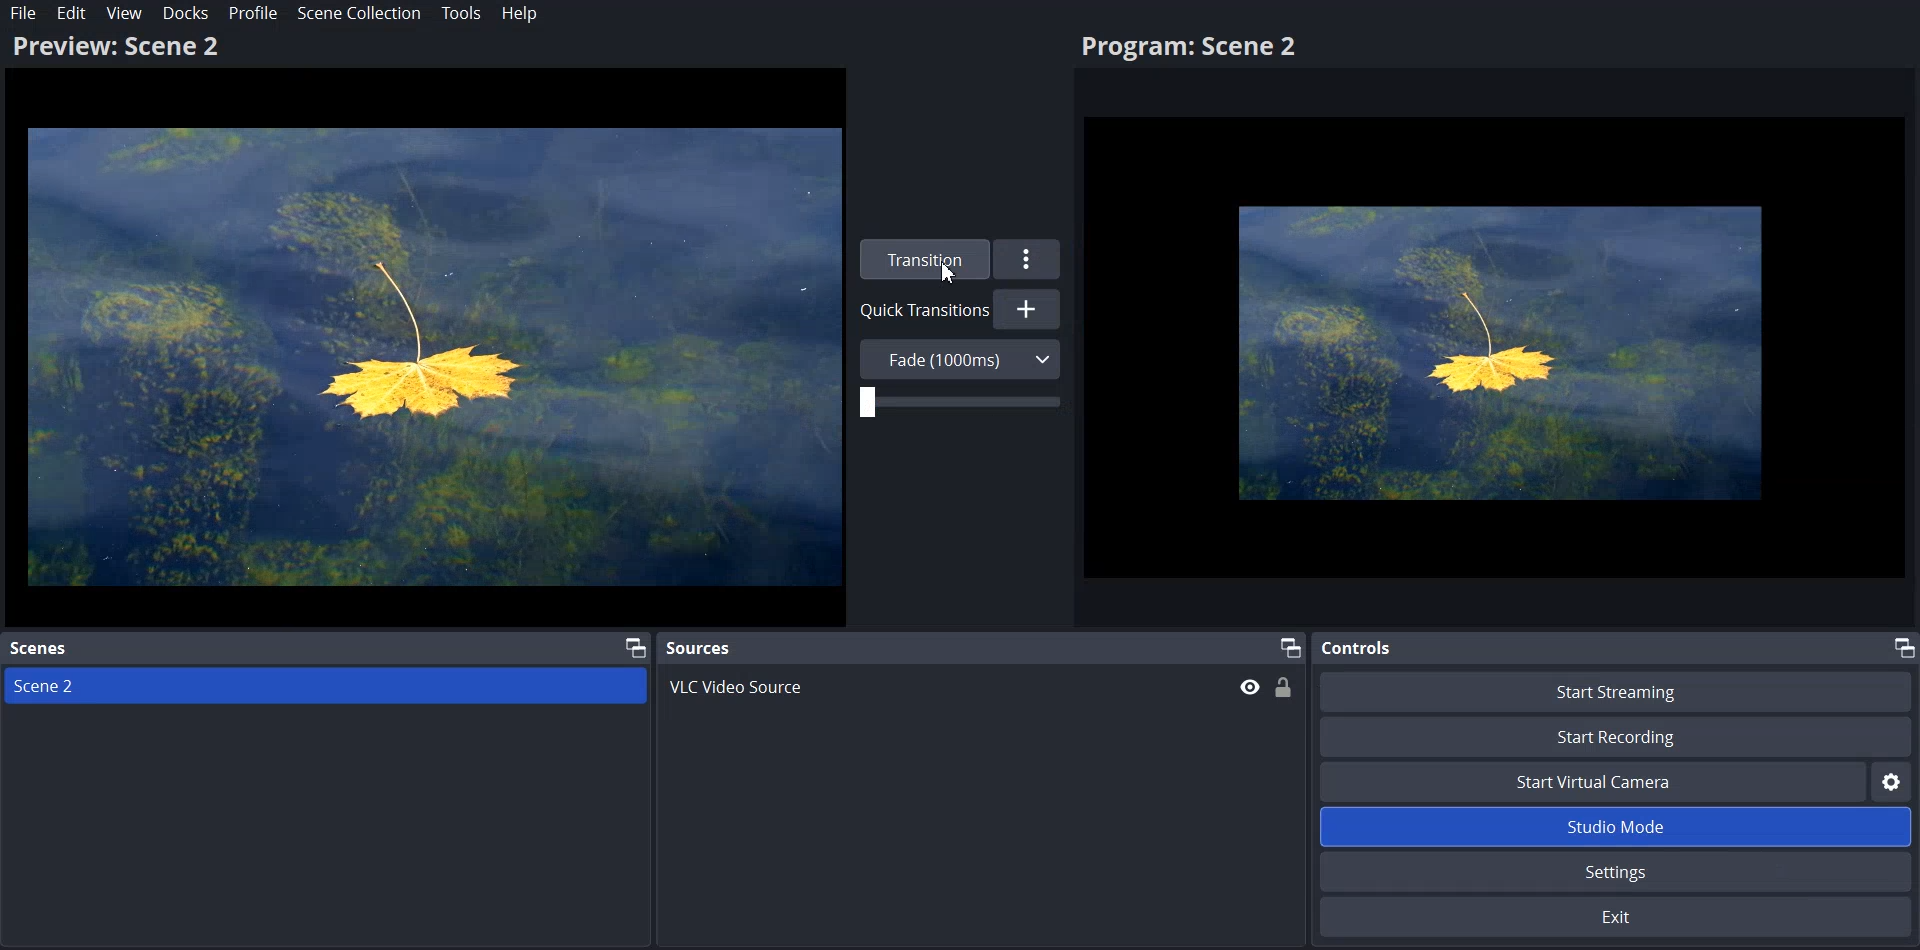  I want to click on Flower Image, so click(1503, 350).